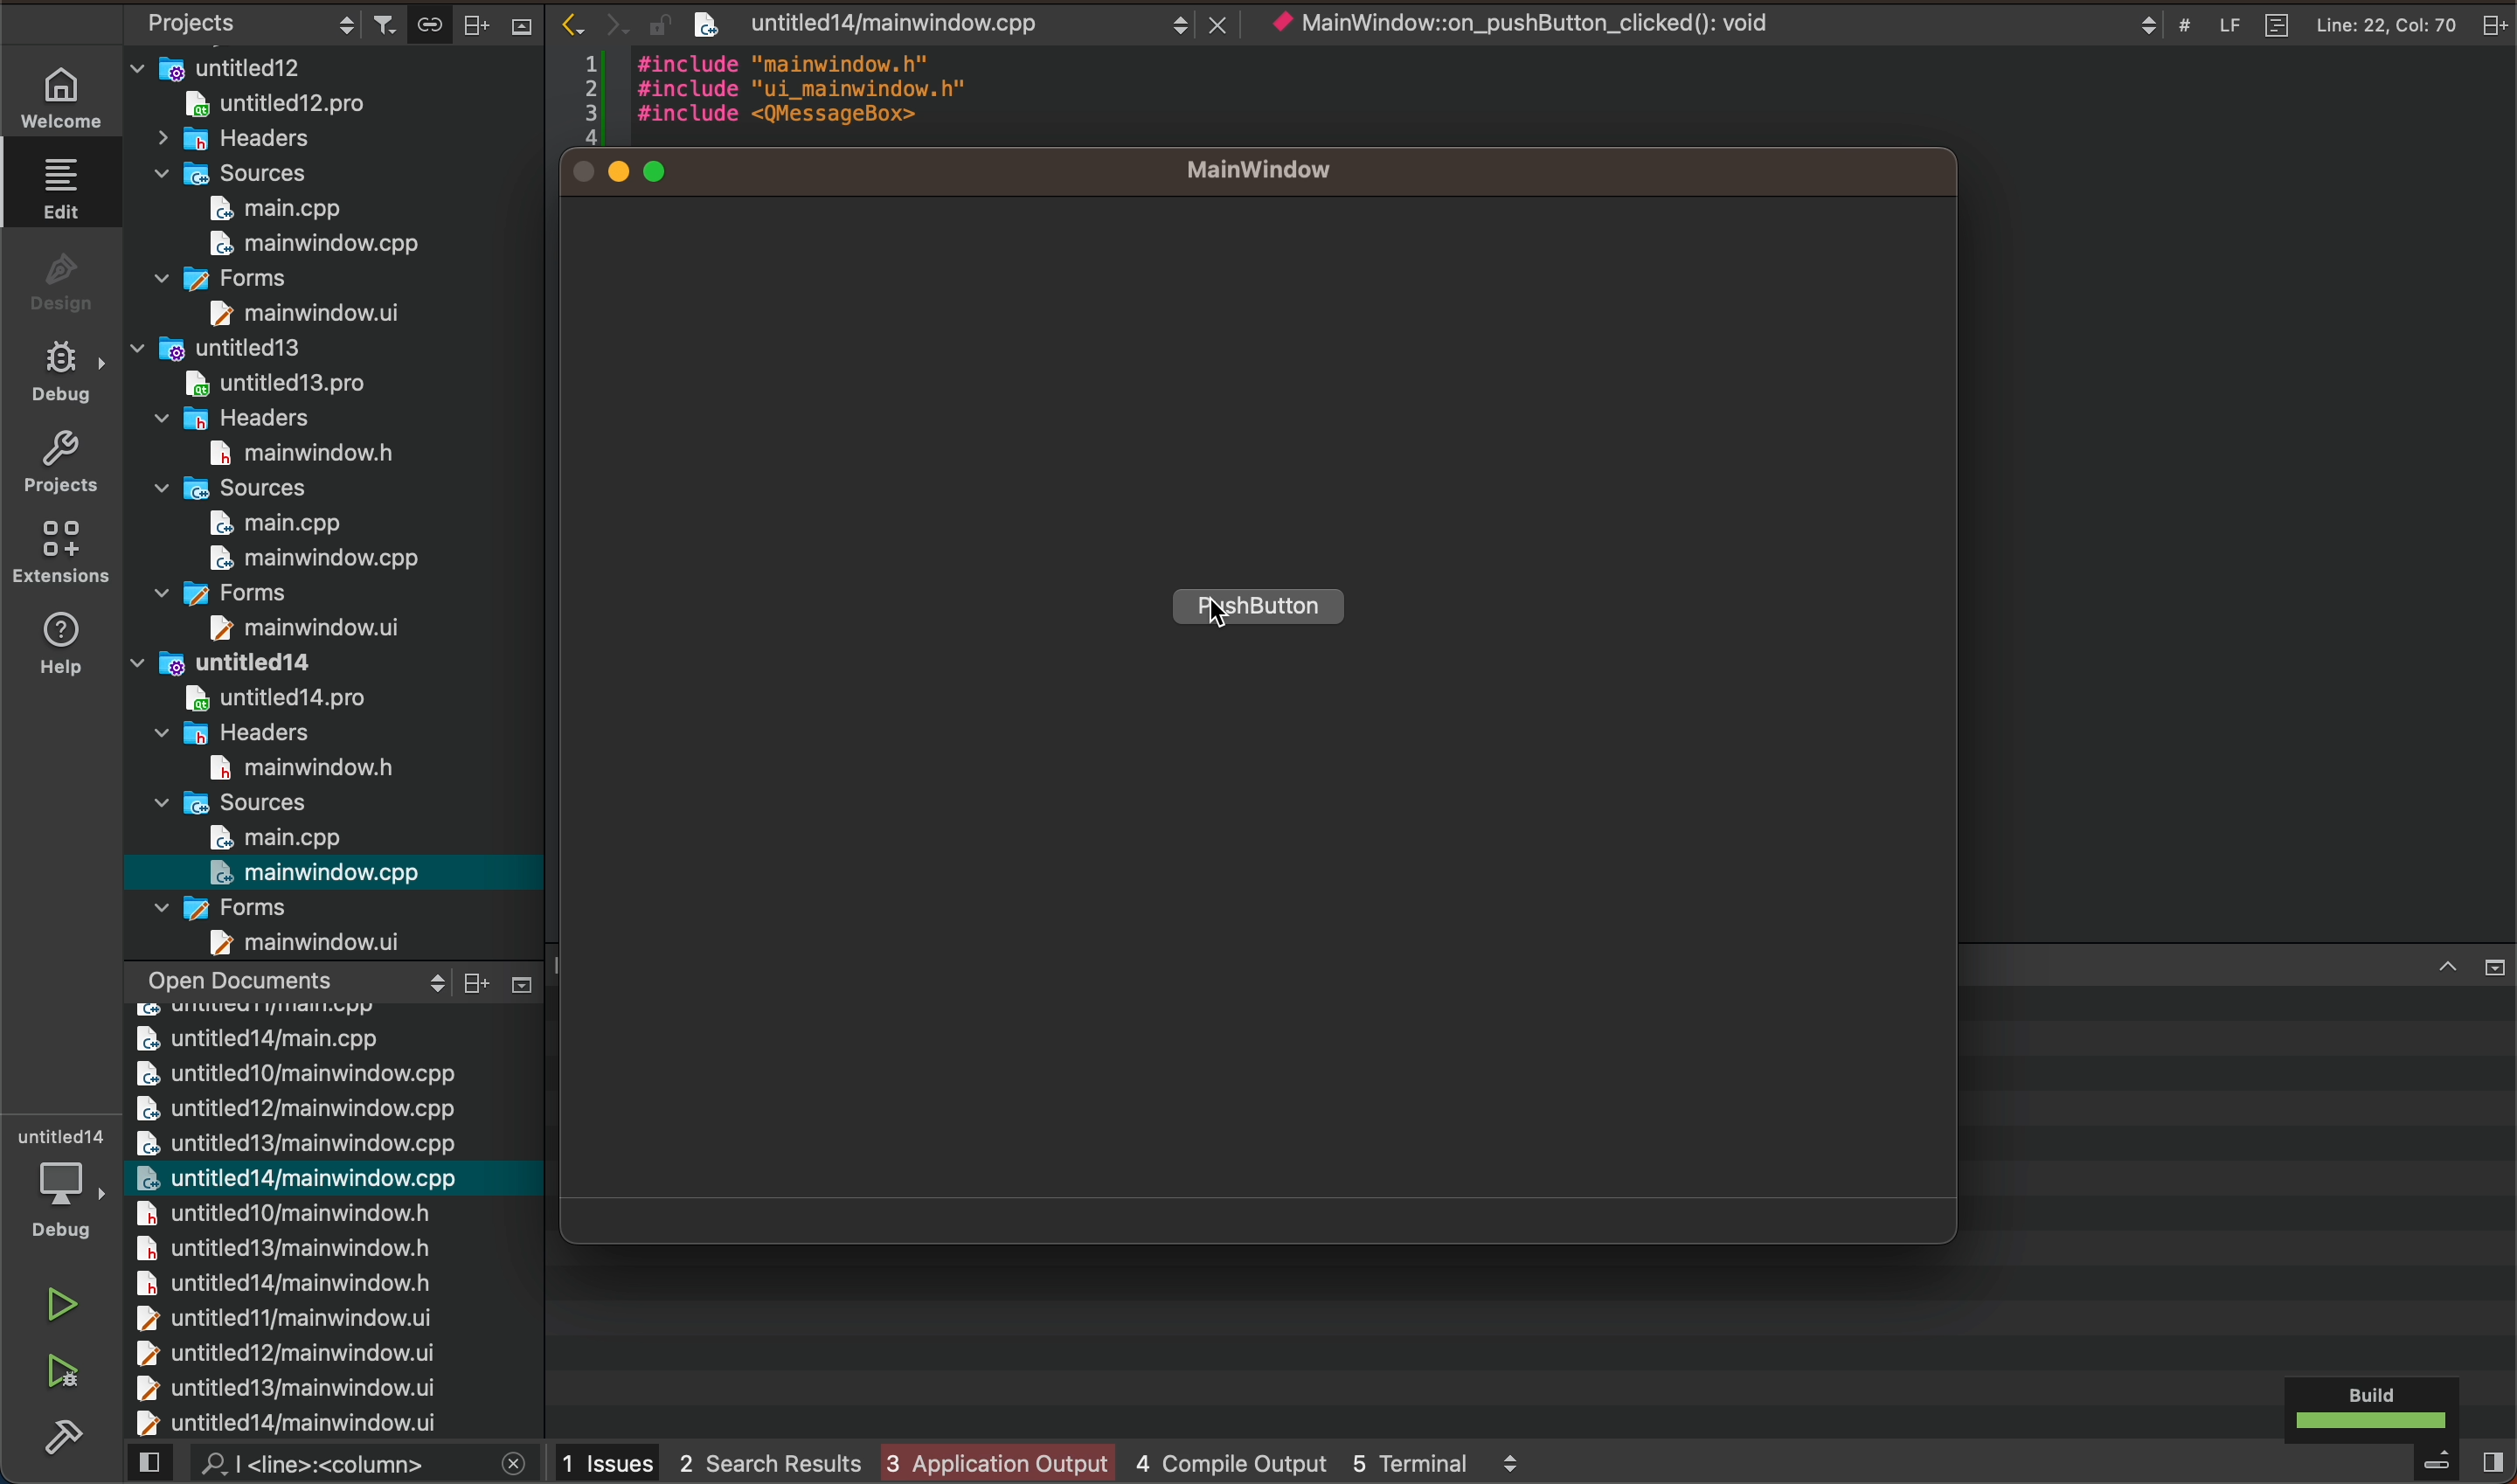  What do you see at coordinates (251, 347) in the screenshot?
I see `untitled13` at bounding box center [251, 347].